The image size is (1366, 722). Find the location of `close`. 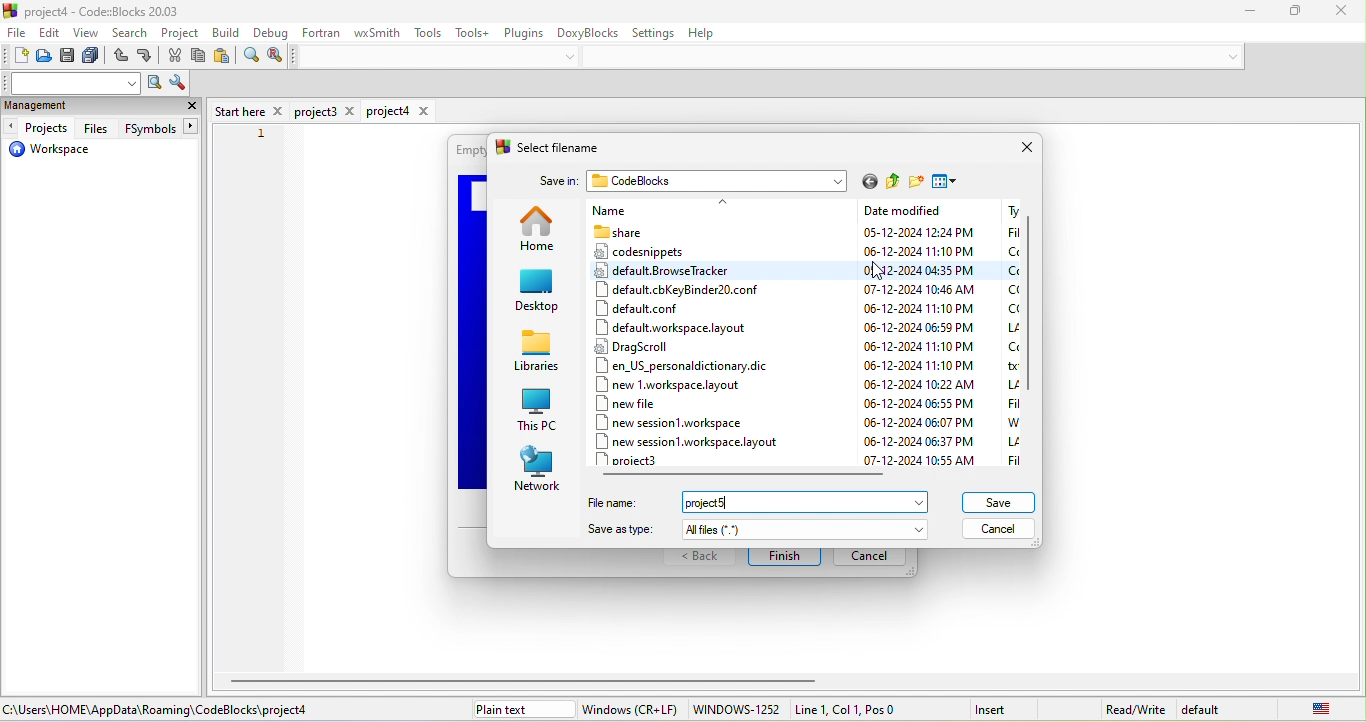

close is located at coordinates (192, 108).